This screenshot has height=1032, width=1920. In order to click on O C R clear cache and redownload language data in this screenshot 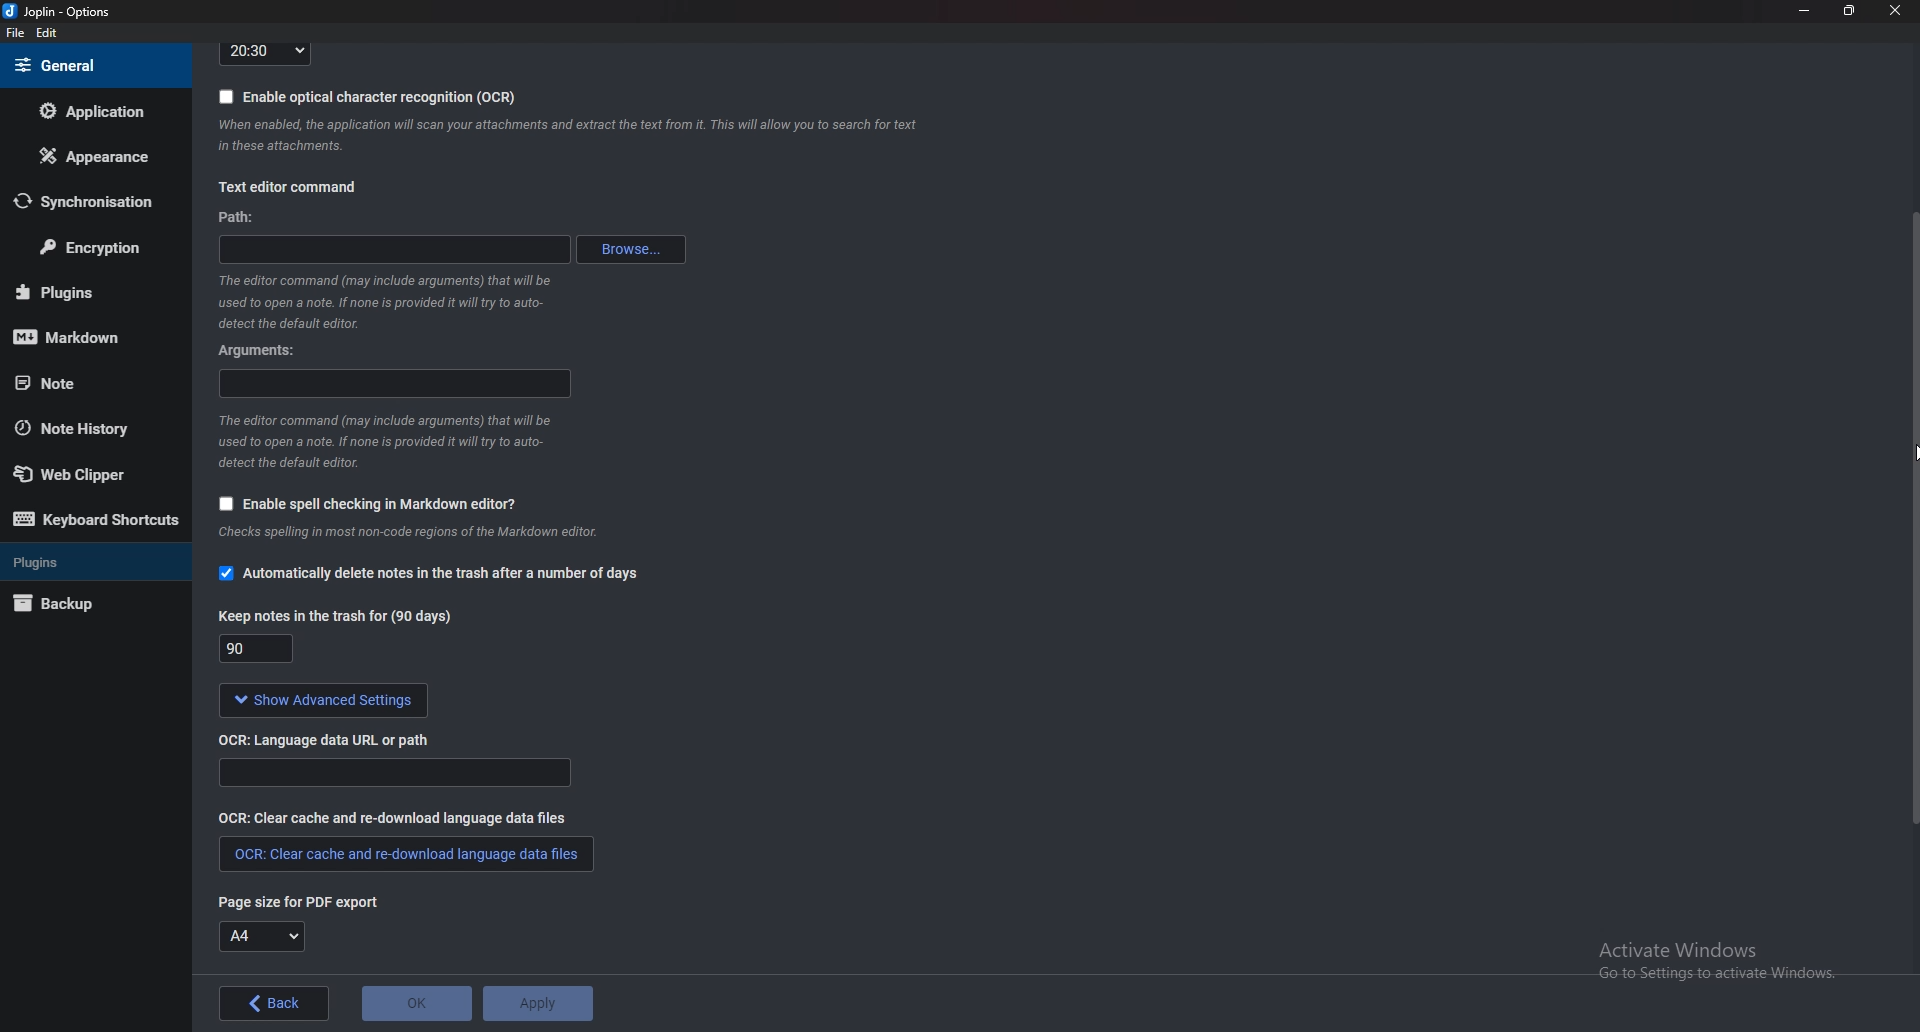, I will do `click(404, 854)`.